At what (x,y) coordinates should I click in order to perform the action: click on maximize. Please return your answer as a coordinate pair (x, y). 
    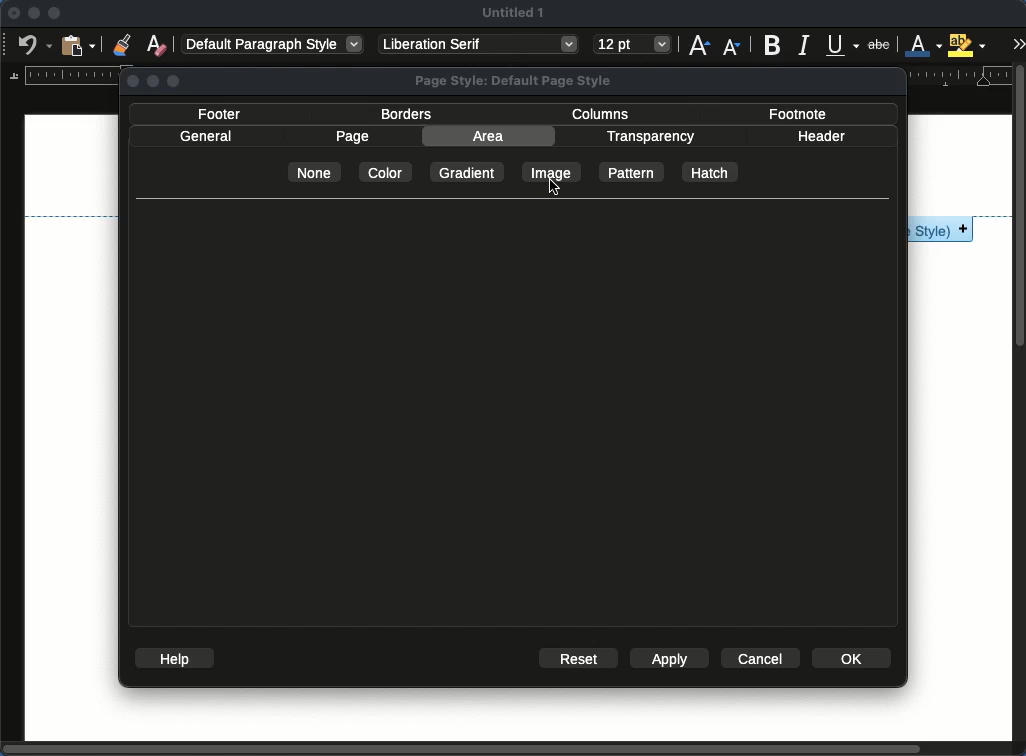
    Looking at the image, I should click on (55, 13).